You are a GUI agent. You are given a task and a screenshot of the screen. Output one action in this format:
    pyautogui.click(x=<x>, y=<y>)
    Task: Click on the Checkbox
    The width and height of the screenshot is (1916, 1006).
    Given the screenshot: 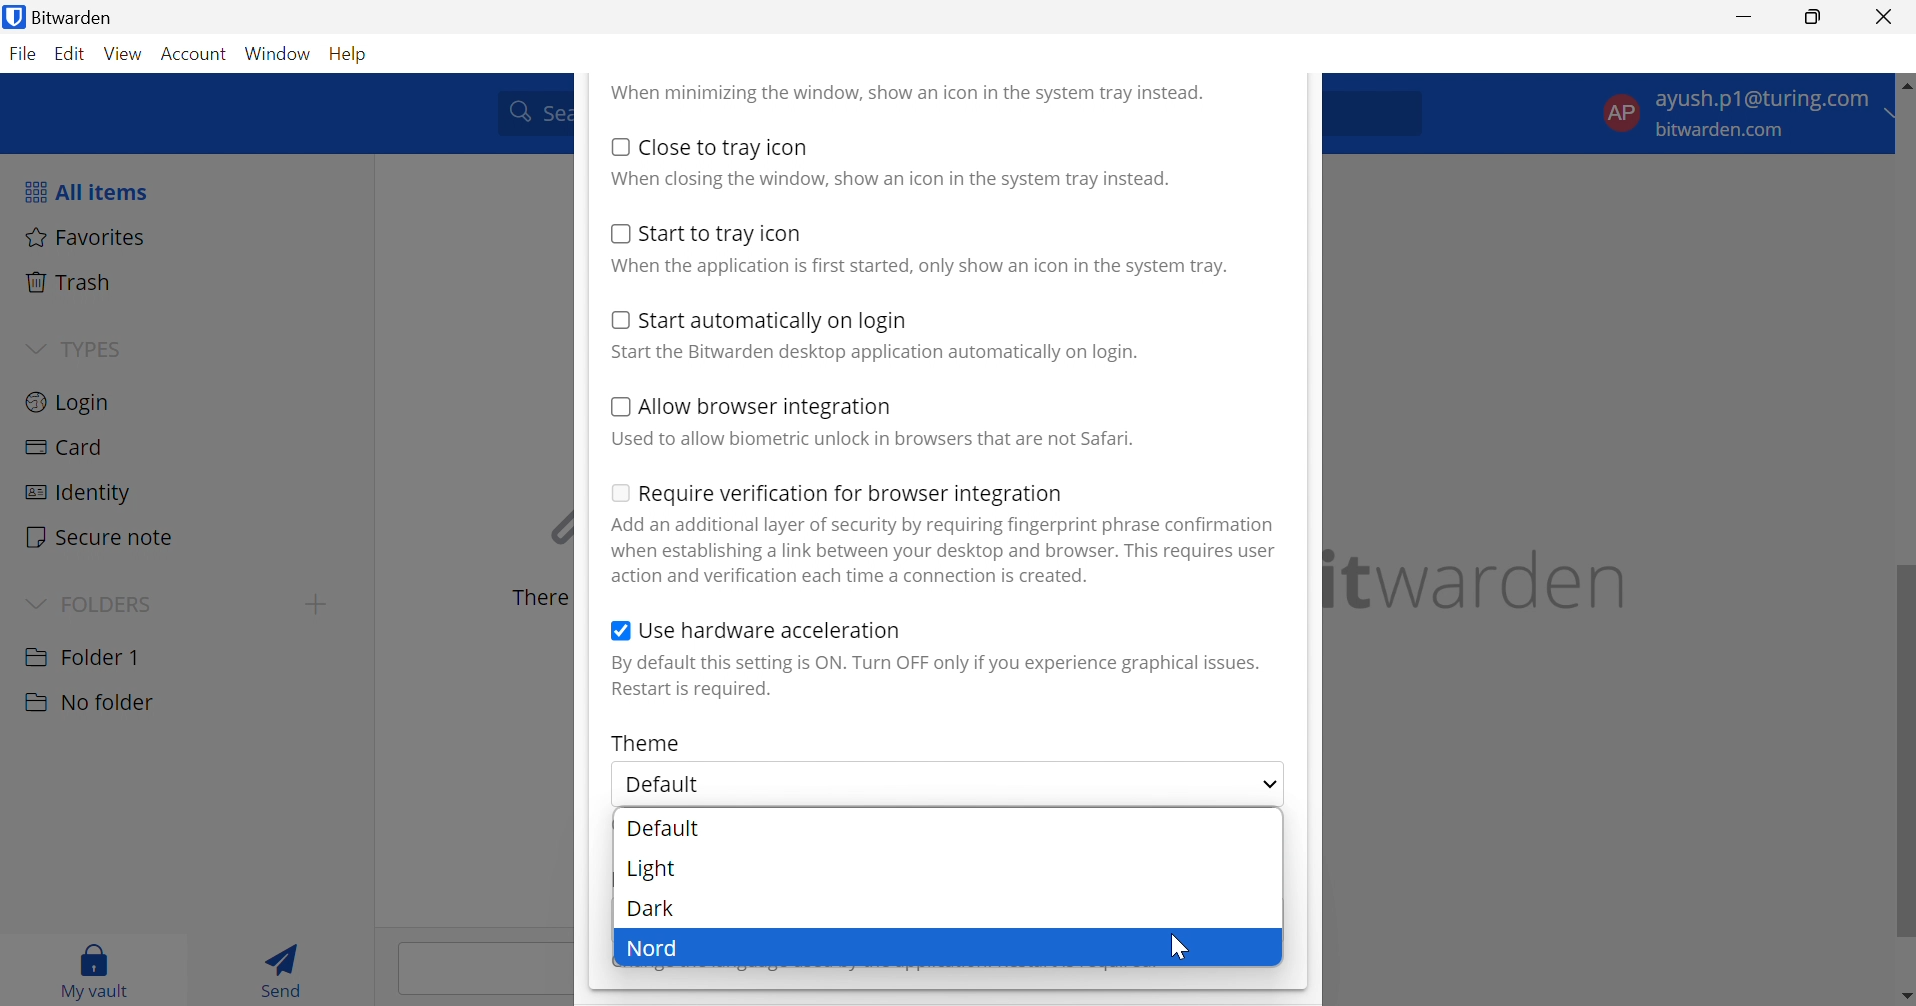 What is the action you would take?
    pyautogui.click(x=617, y=491)
    